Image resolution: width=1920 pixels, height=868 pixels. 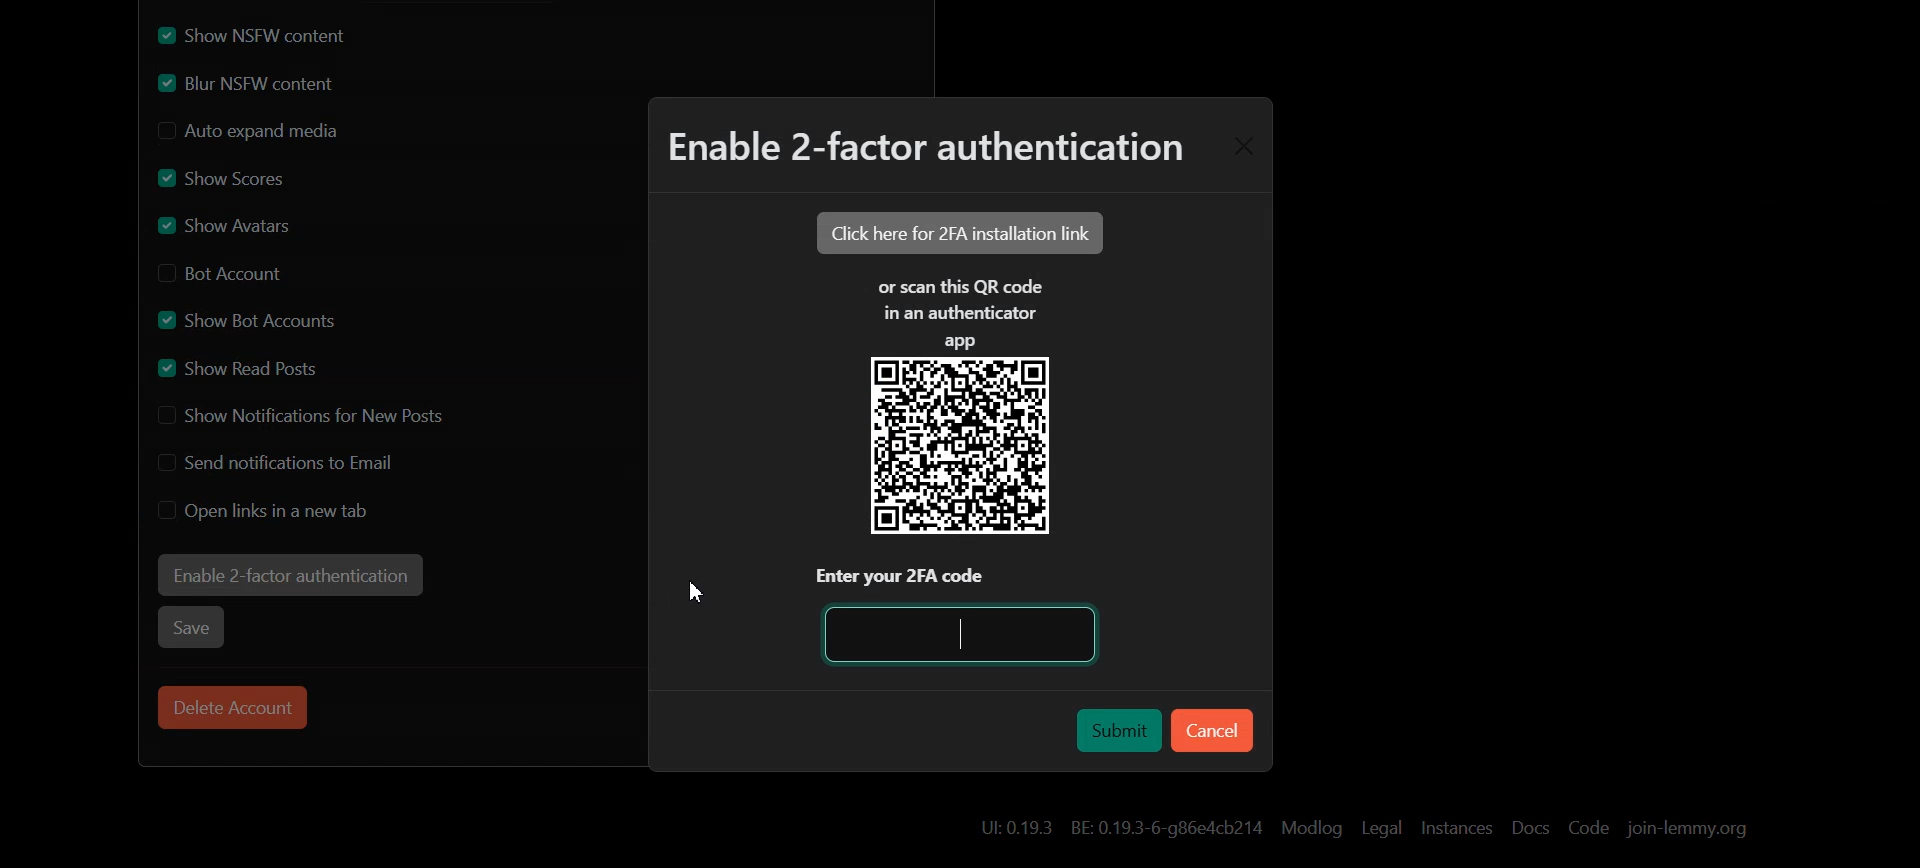 What do you see at coordinates (1382, 828) in the screenshot?
I see `Legal` at bounding box center [1382, 828].